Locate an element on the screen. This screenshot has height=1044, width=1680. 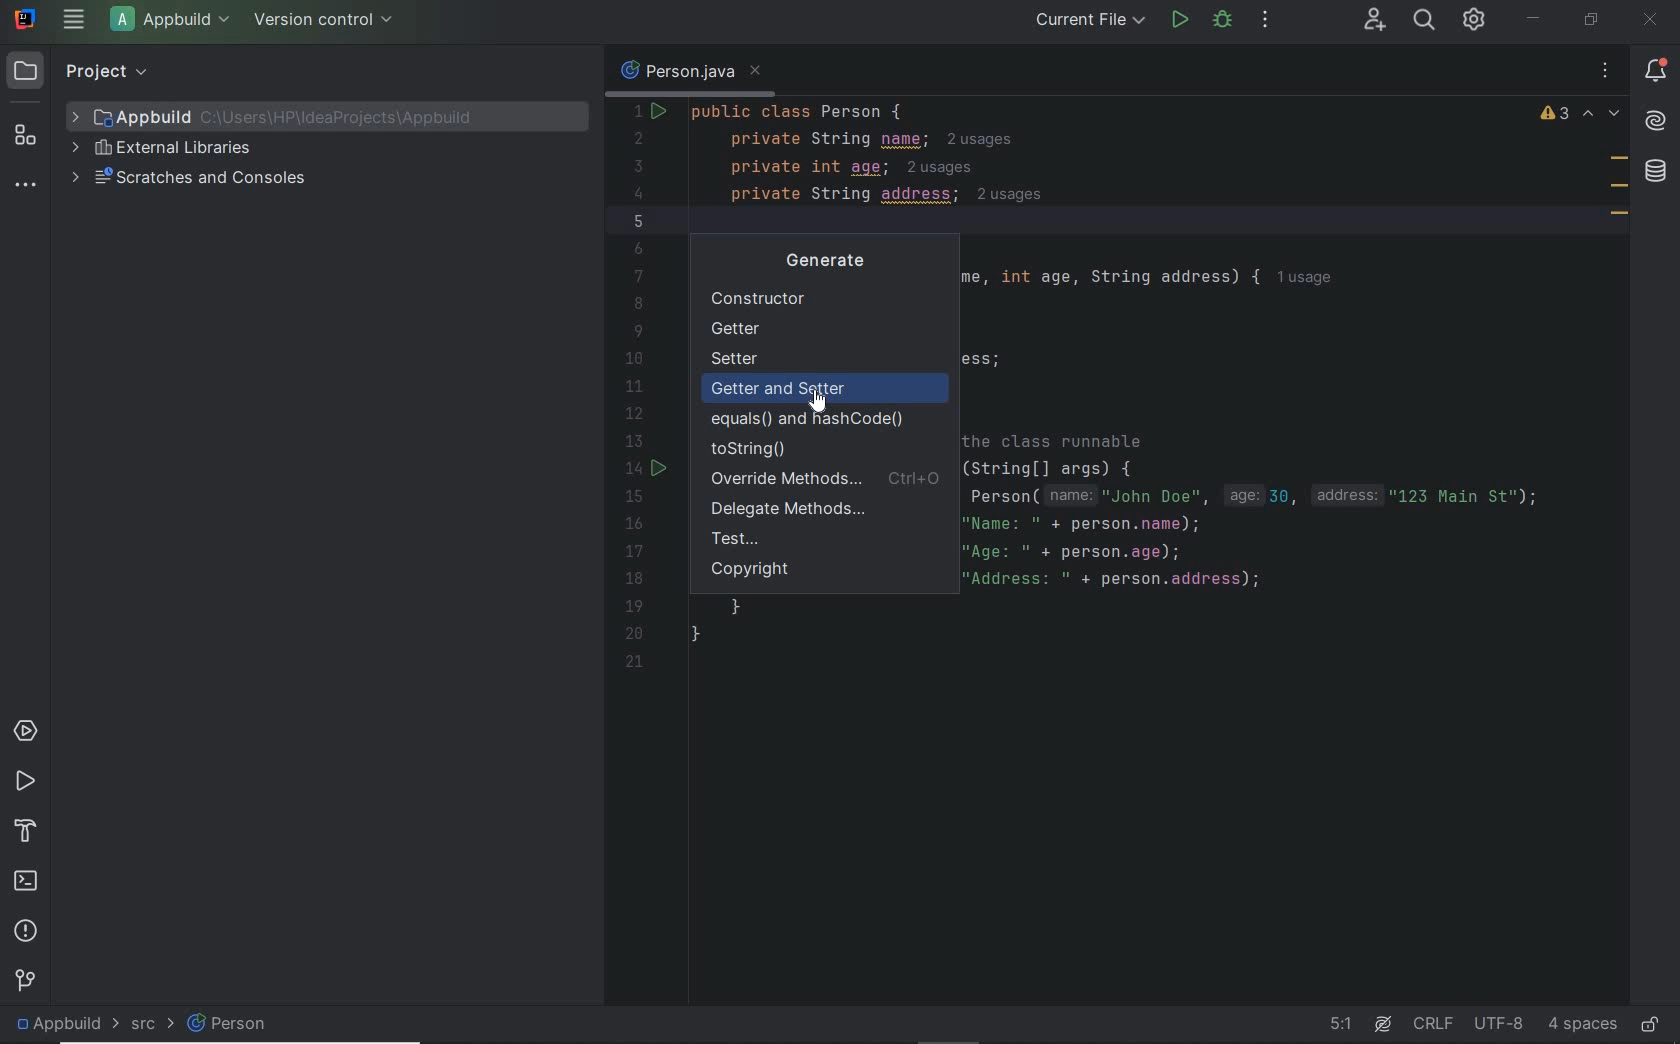
Test... is located at coordinates (744, 537).